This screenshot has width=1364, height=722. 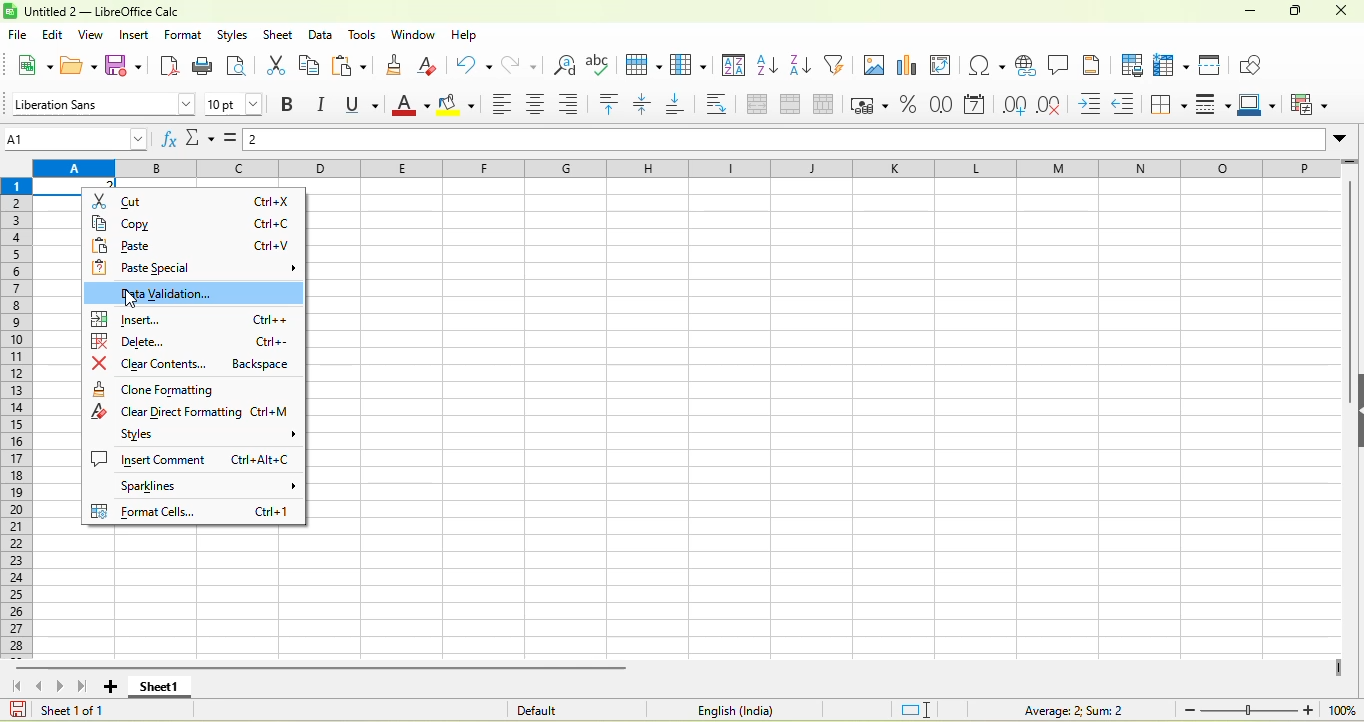 What do you see at coordinates (911, 67) in the screenshot?
I see `chart` at bounding box center [911, 67].